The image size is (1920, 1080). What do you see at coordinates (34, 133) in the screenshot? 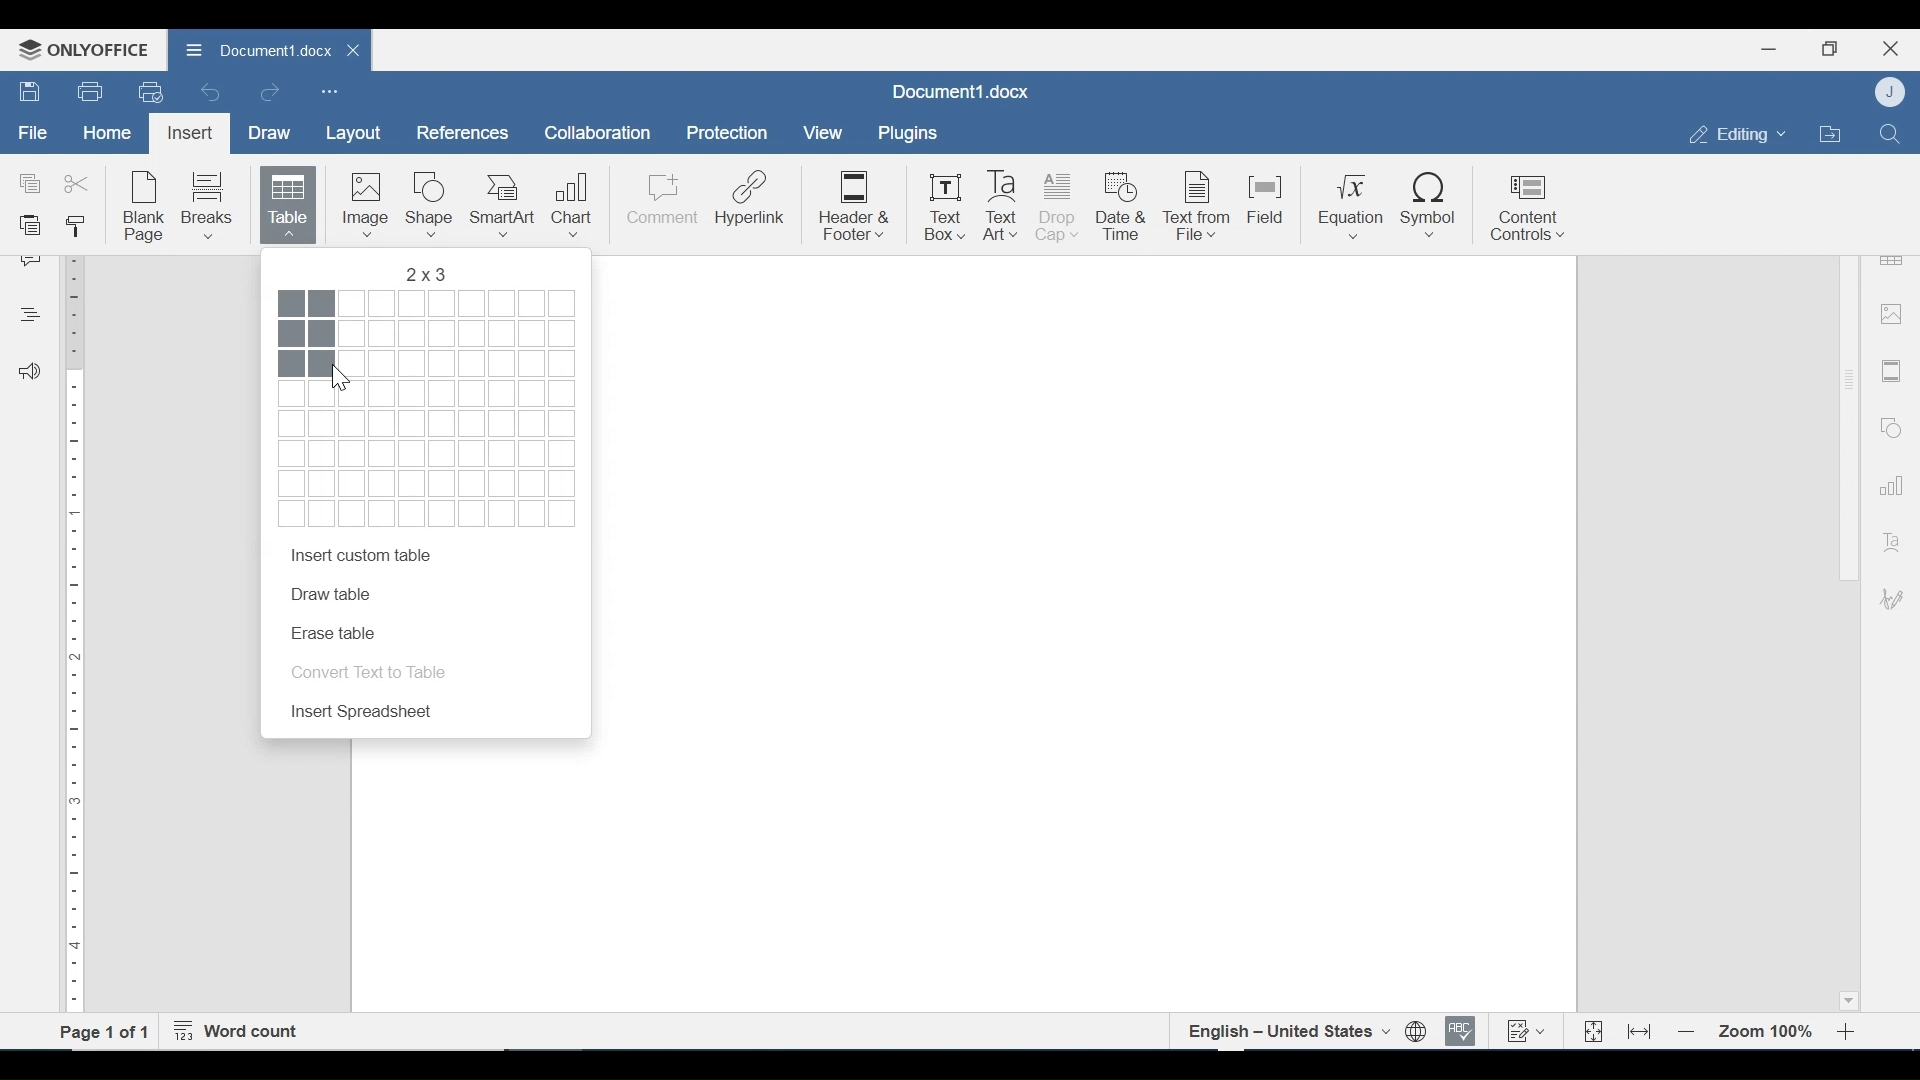
I see `File` at bounding box center [34, 133].